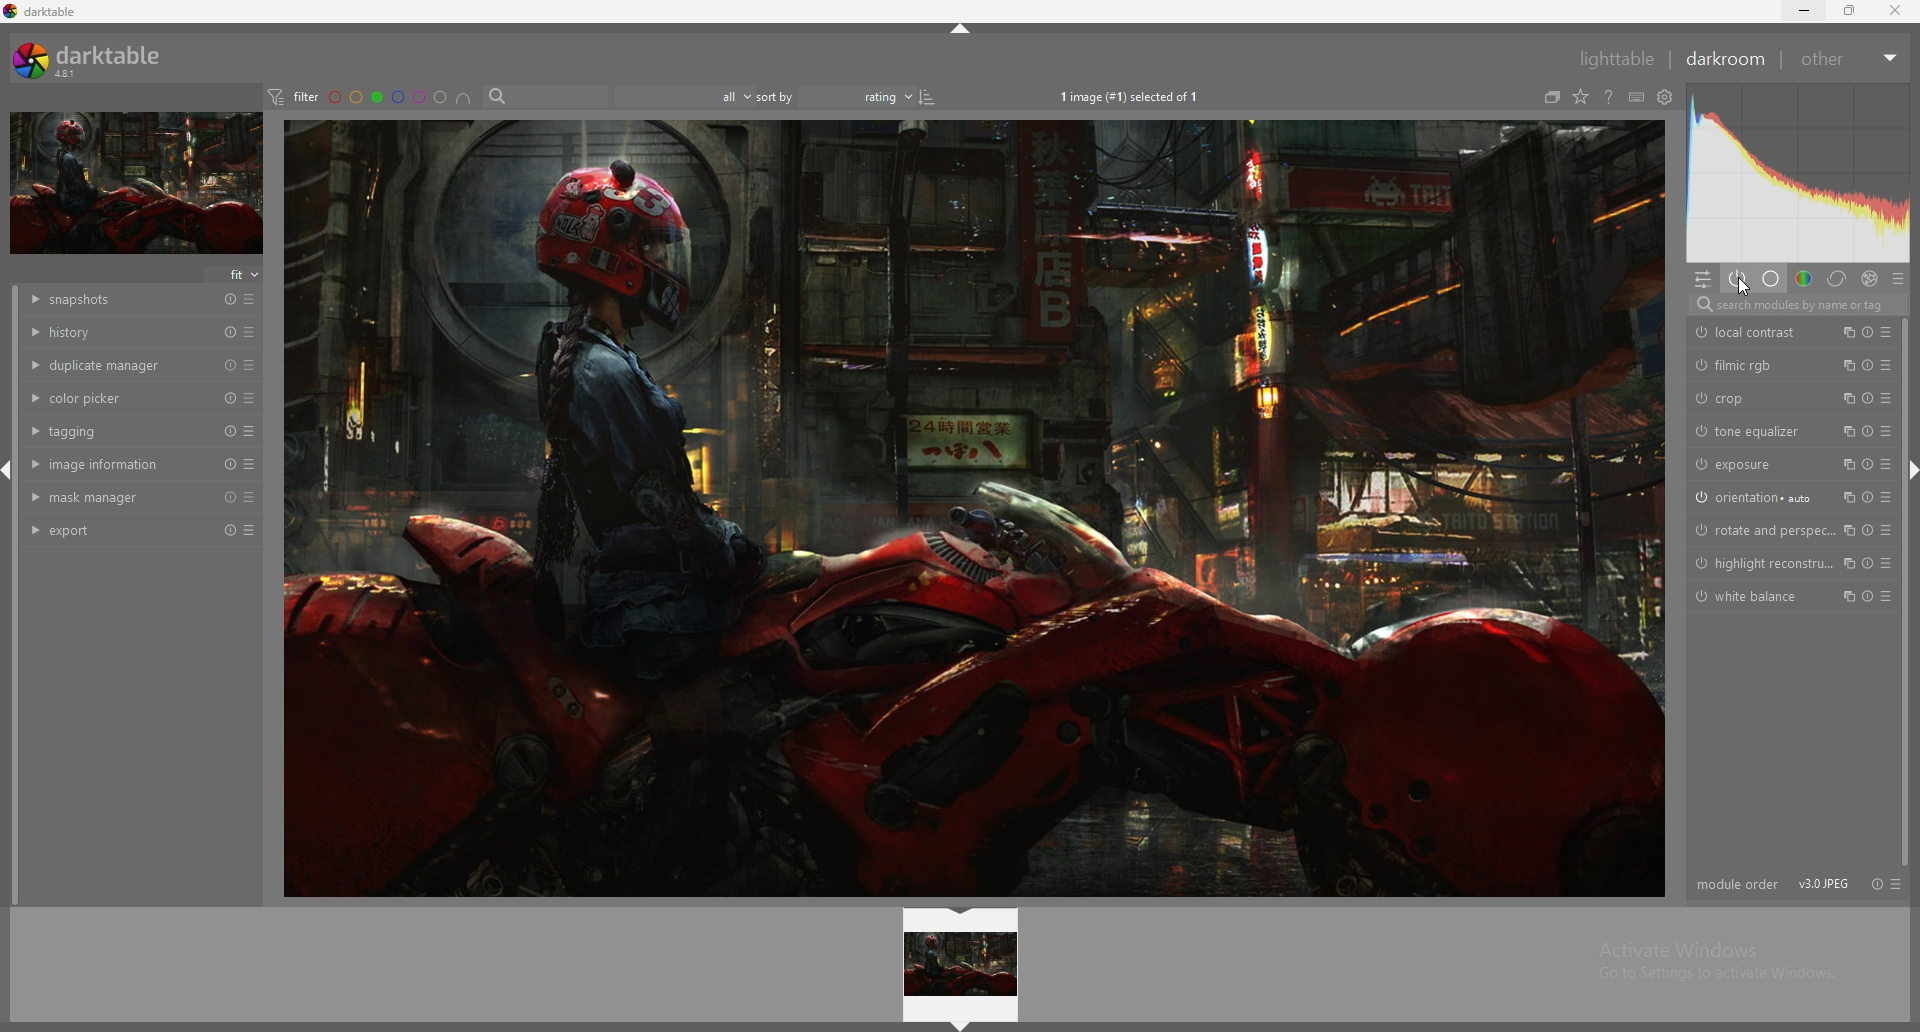  Describe the element at coordinates (543, 95) in the screenshot. I see `search bar` at that location.